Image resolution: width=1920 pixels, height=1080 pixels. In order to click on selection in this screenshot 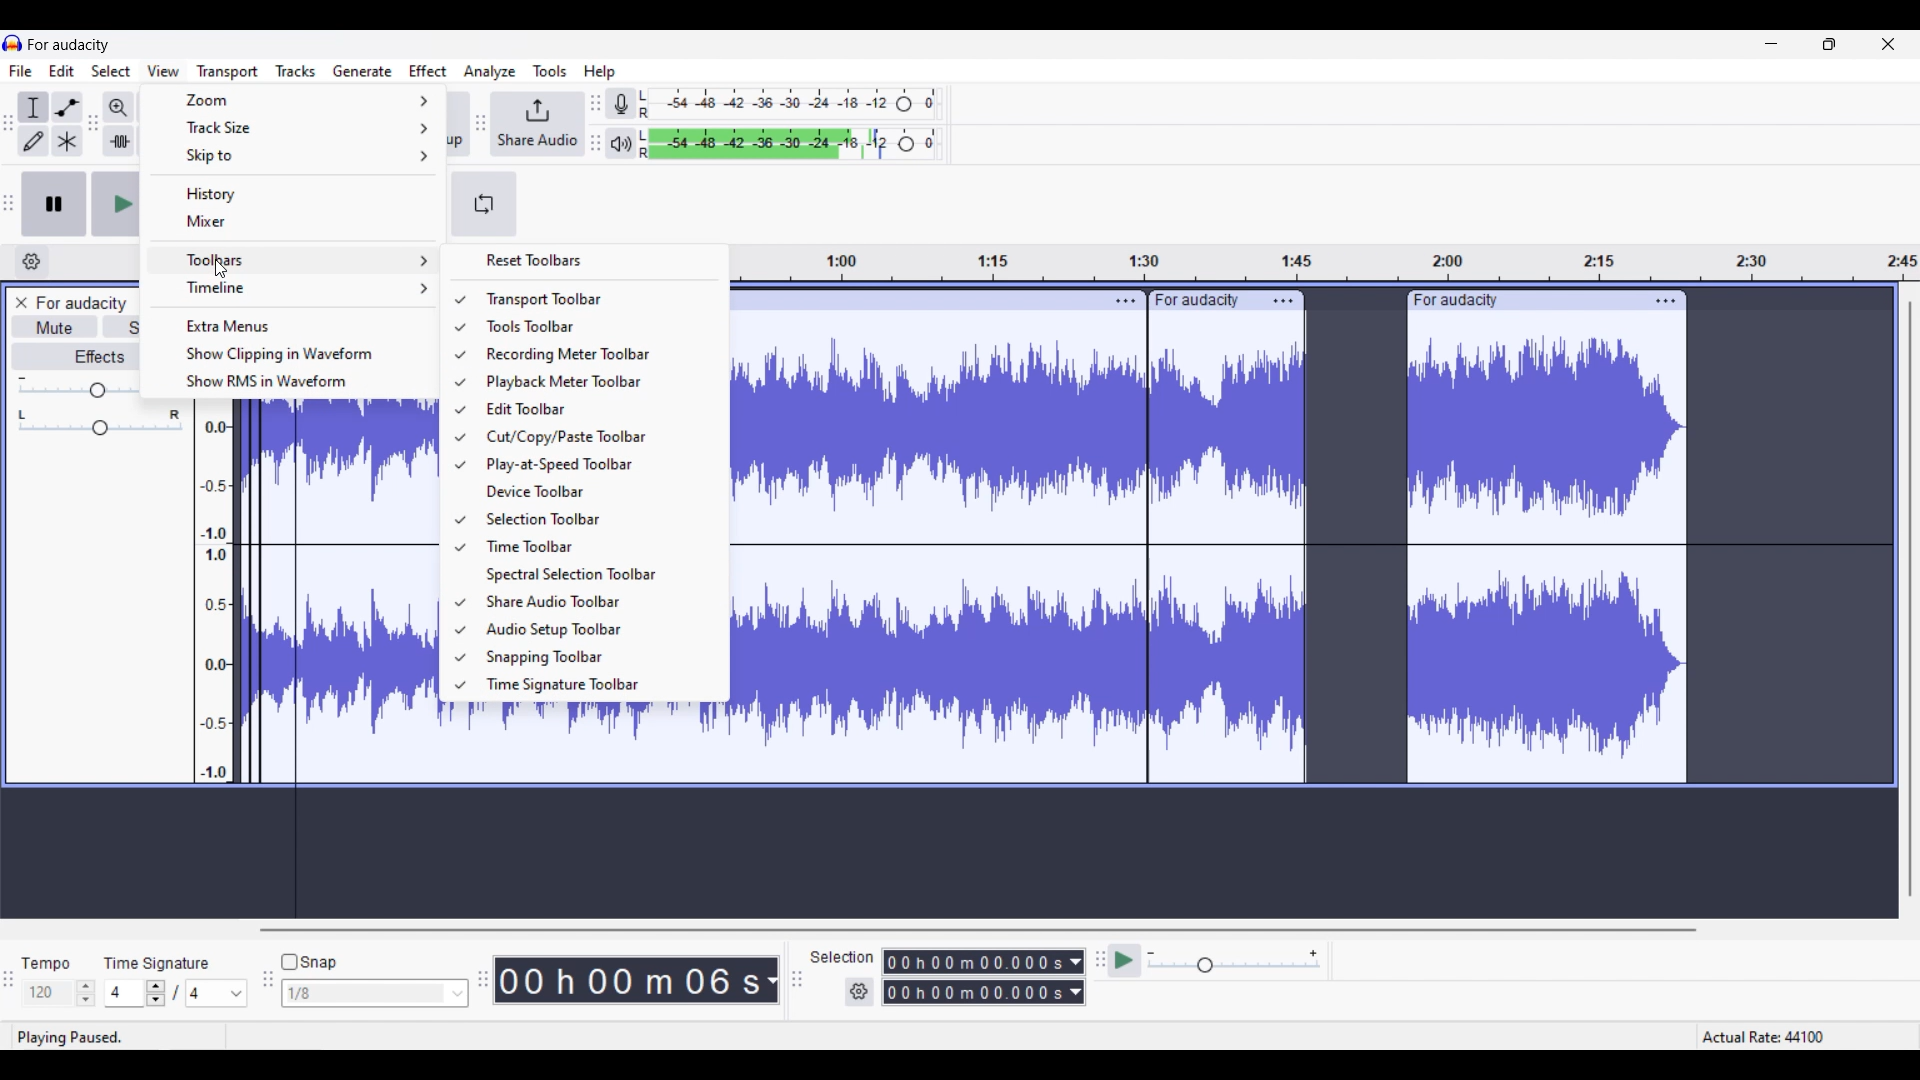, I will do `click(843, 957)`.